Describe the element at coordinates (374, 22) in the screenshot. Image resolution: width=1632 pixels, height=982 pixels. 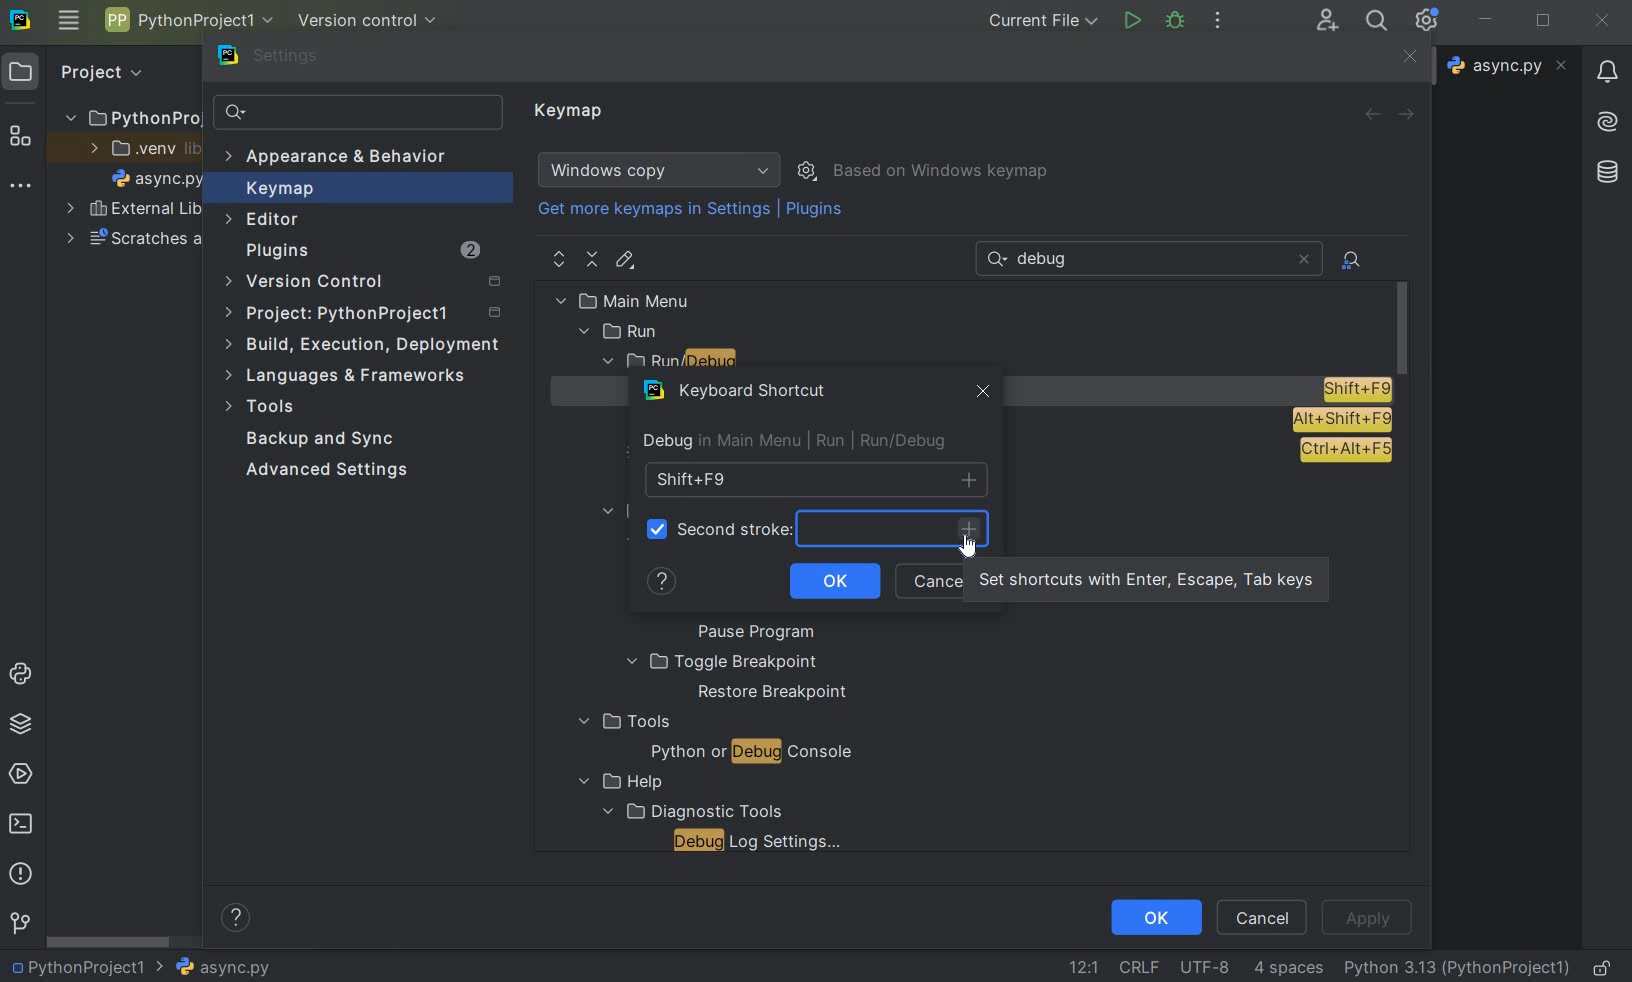
I see `version control` at that location.